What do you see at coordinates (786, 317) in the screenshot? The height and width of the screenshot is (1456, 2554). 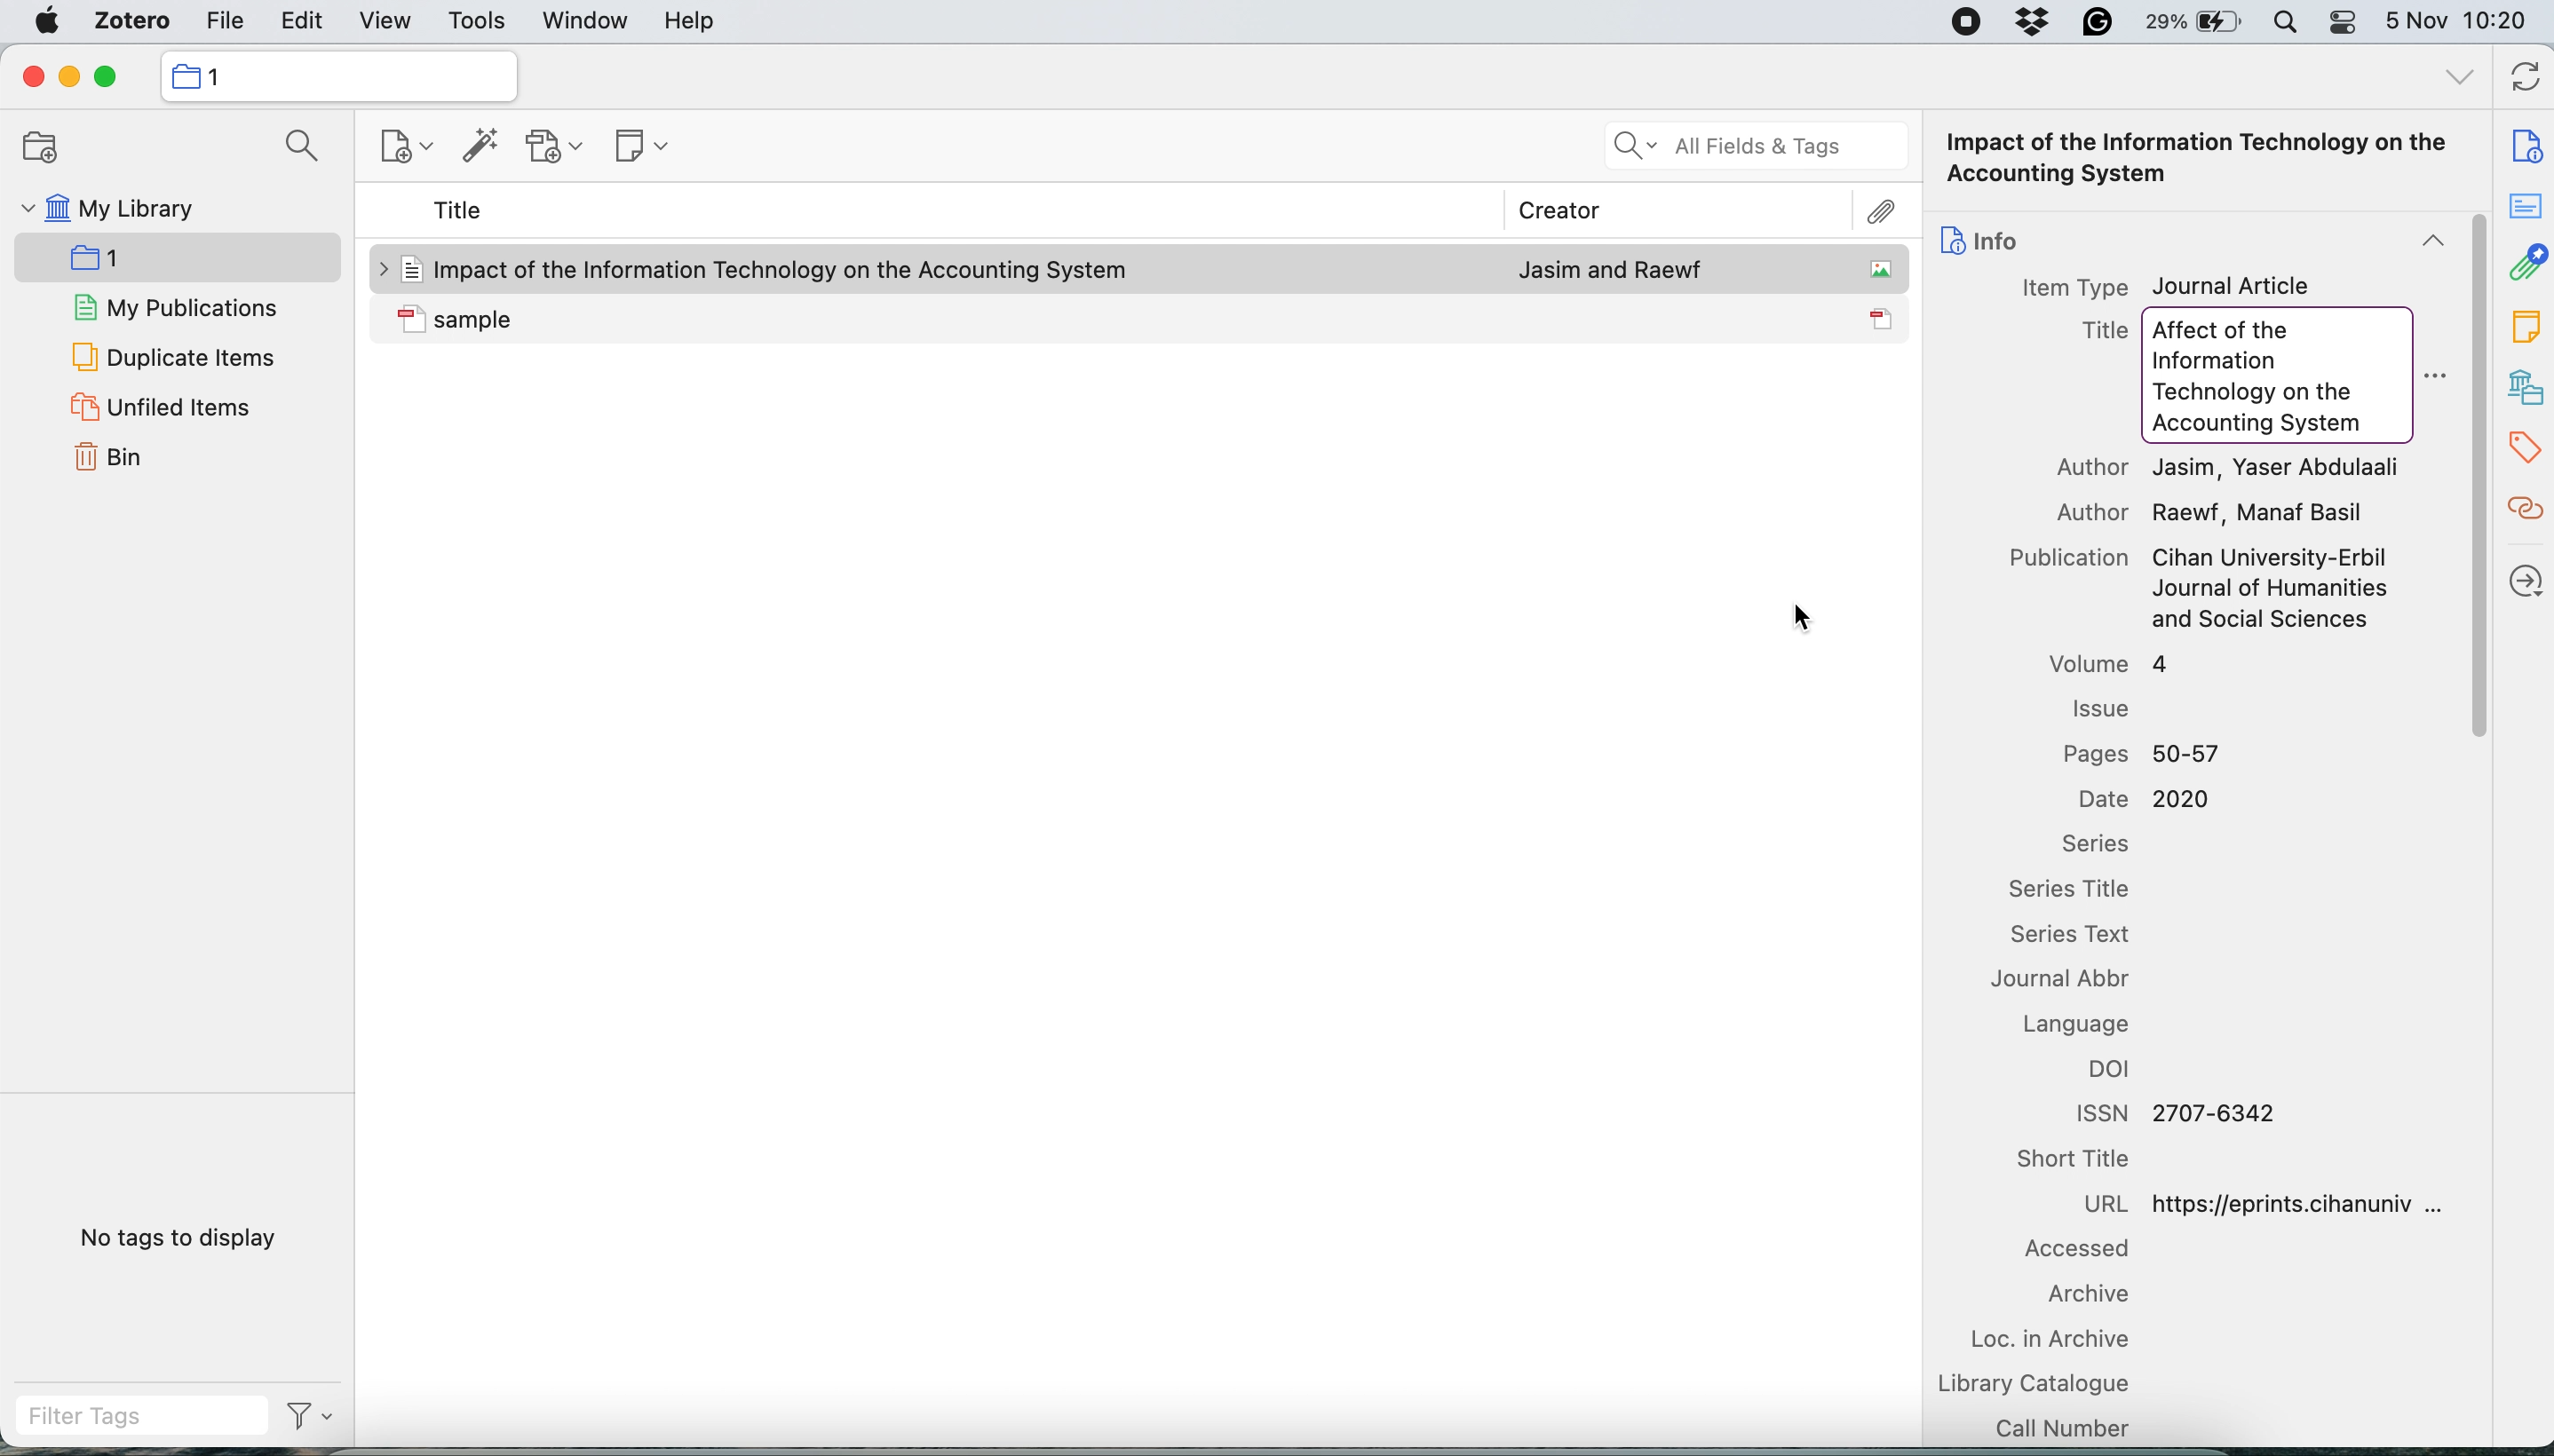 I see `sample` at bounding box center [786, 317].